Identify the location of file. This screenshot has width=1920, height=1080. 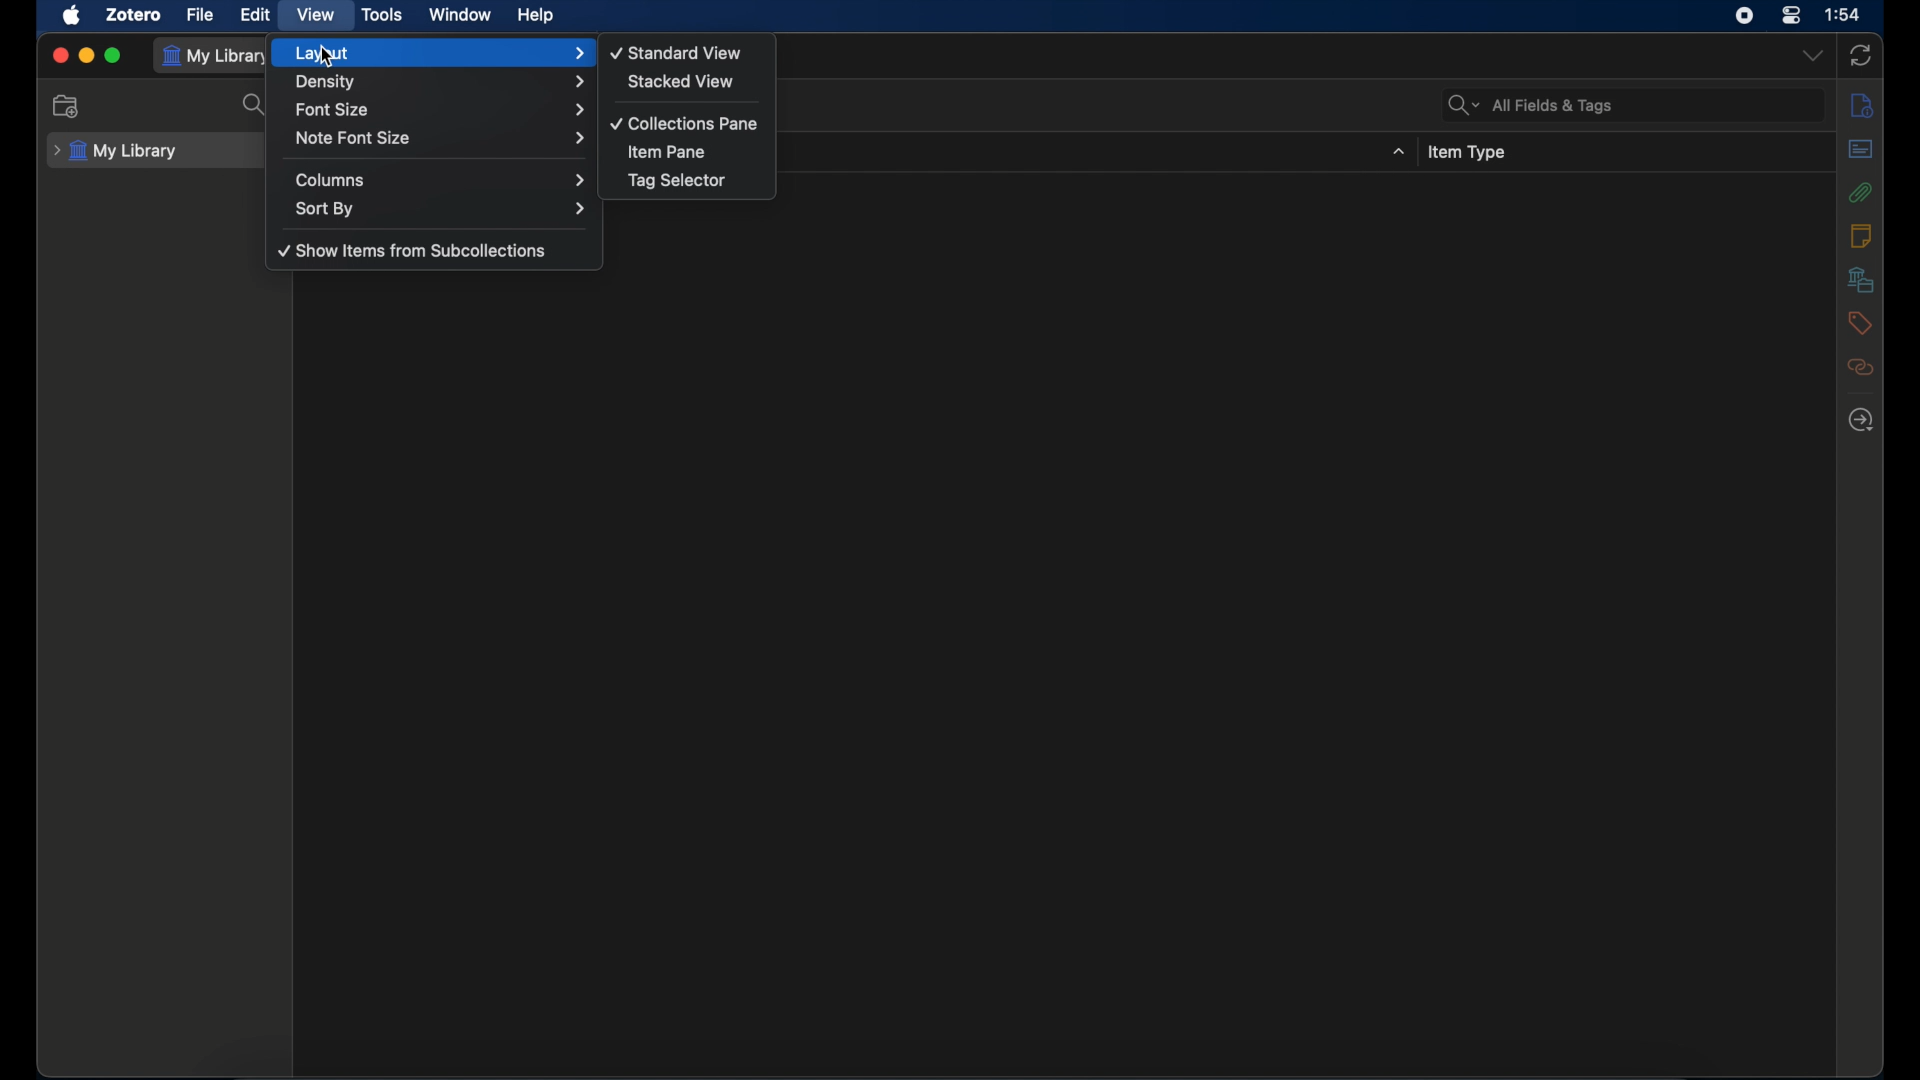
(200, 15).